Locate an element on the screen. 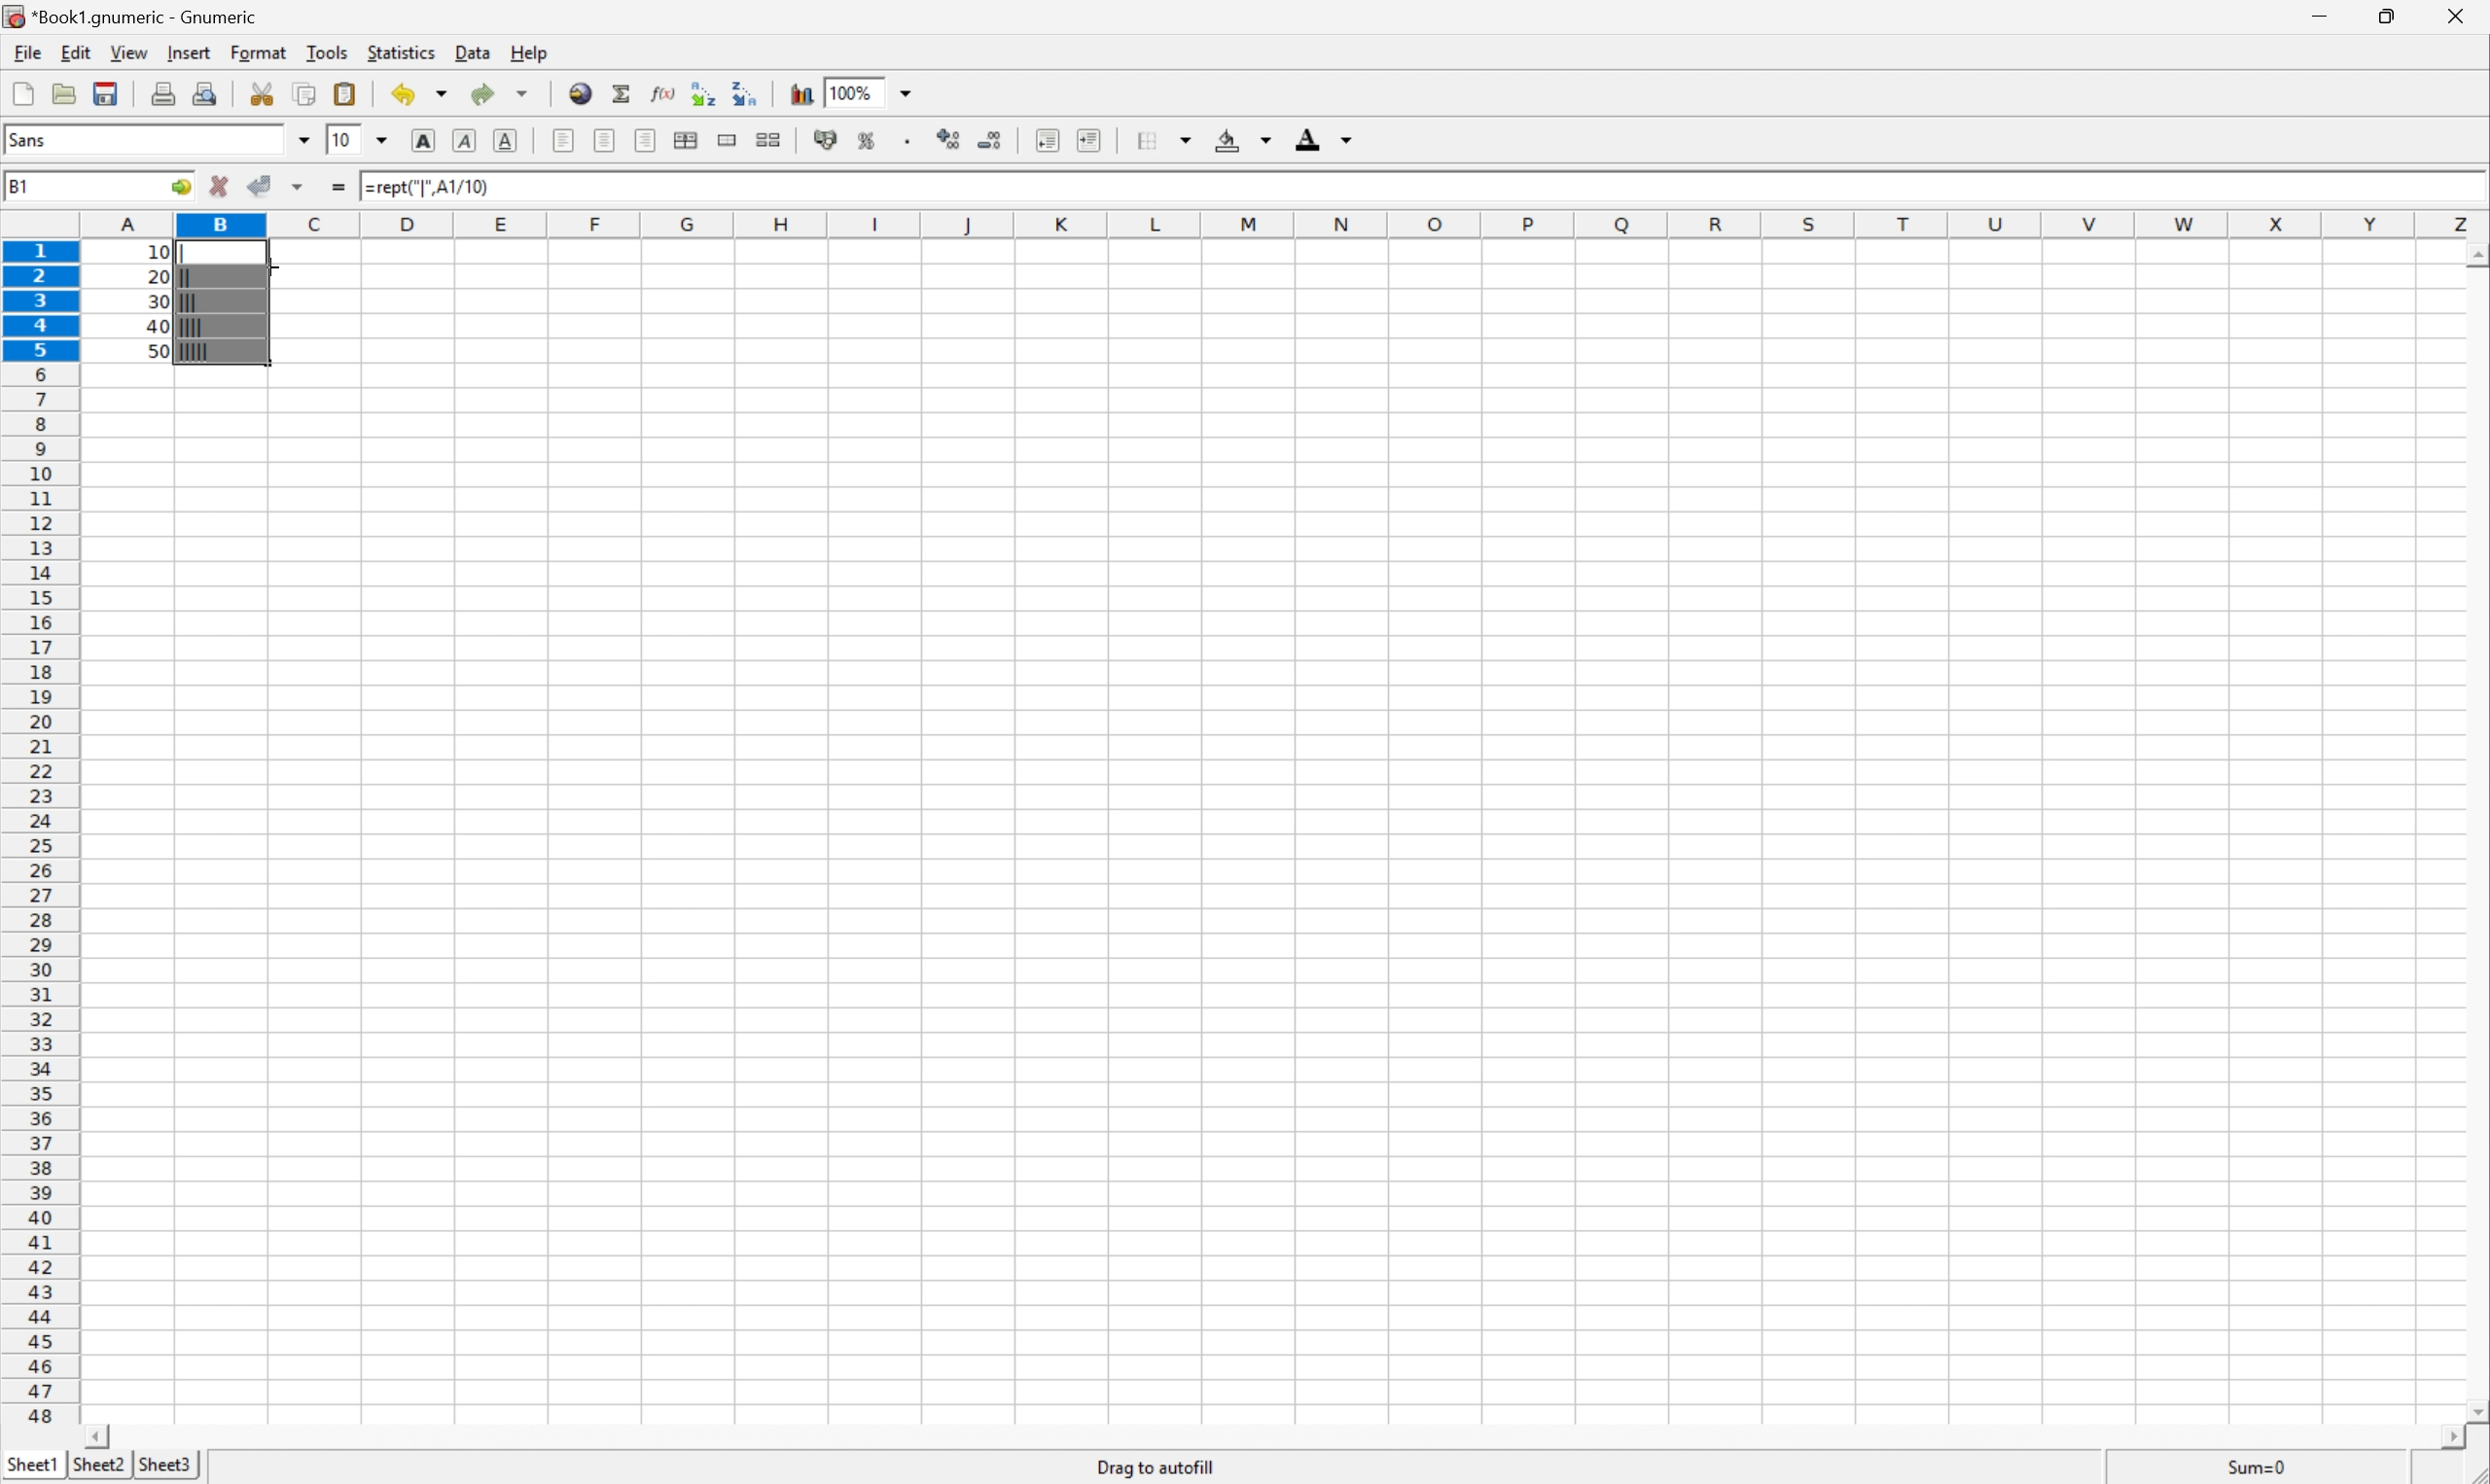 The height and width of the screenshot is (1484, 2490). ||||| is located at coordinates (196, 355).